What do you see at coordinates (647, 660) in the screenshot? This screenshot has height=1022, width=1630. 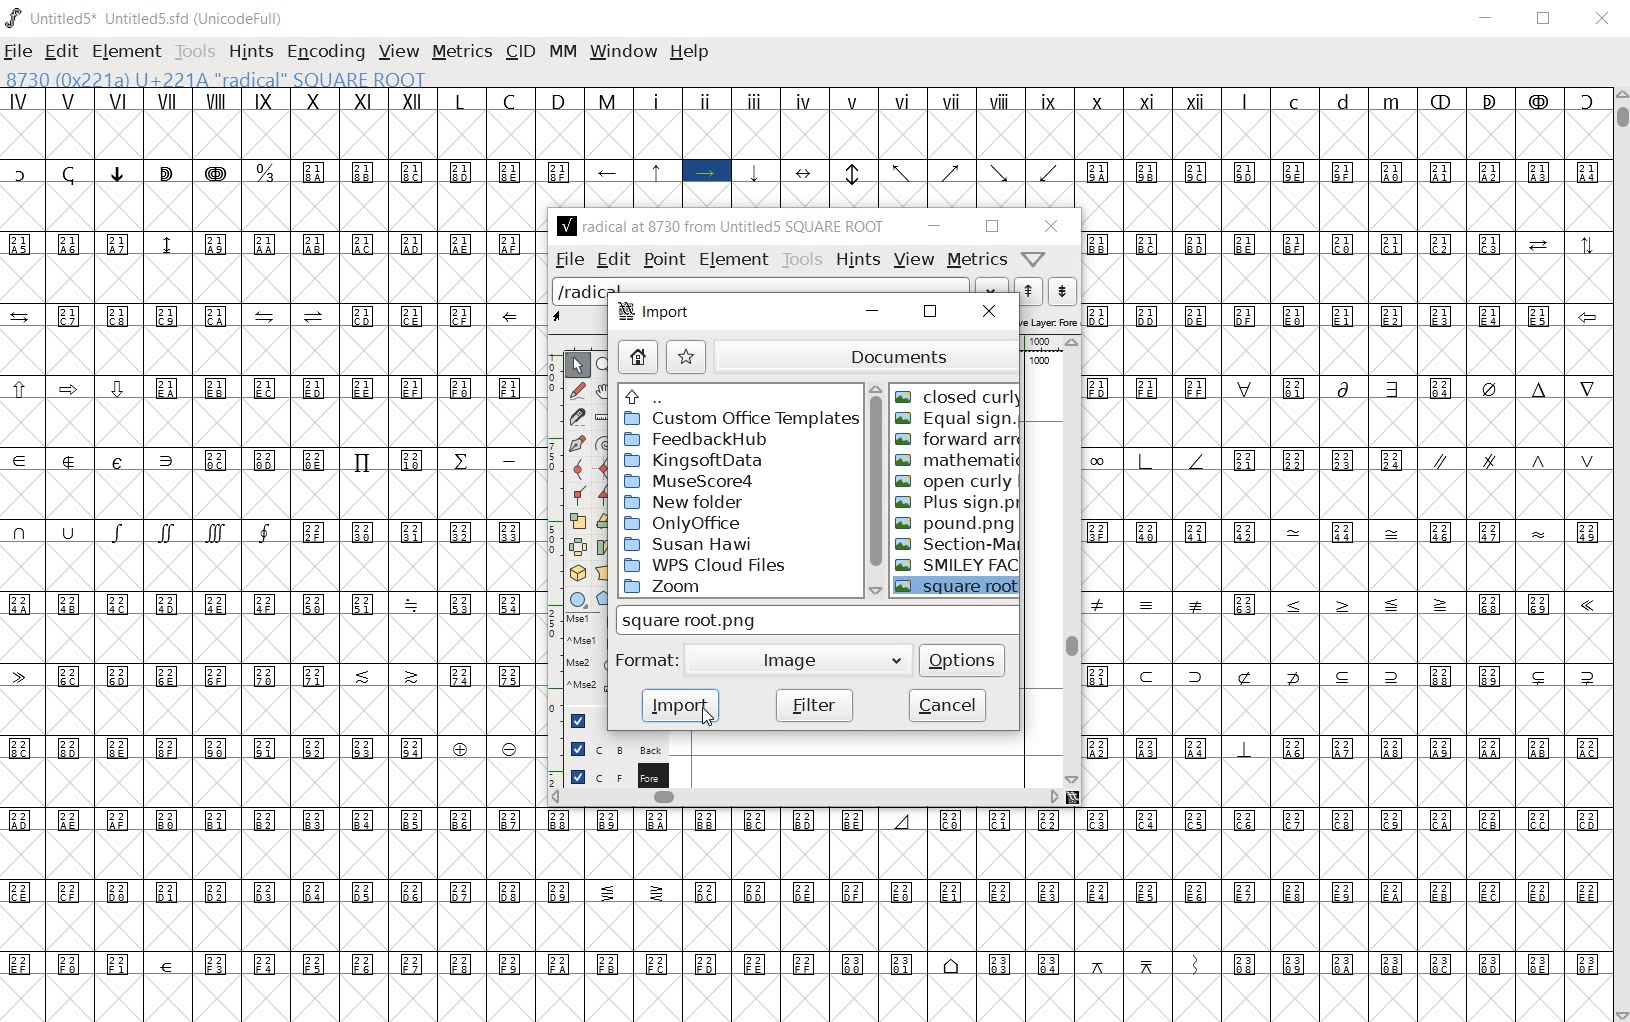 I see `format` at bounding box center [647, 660].